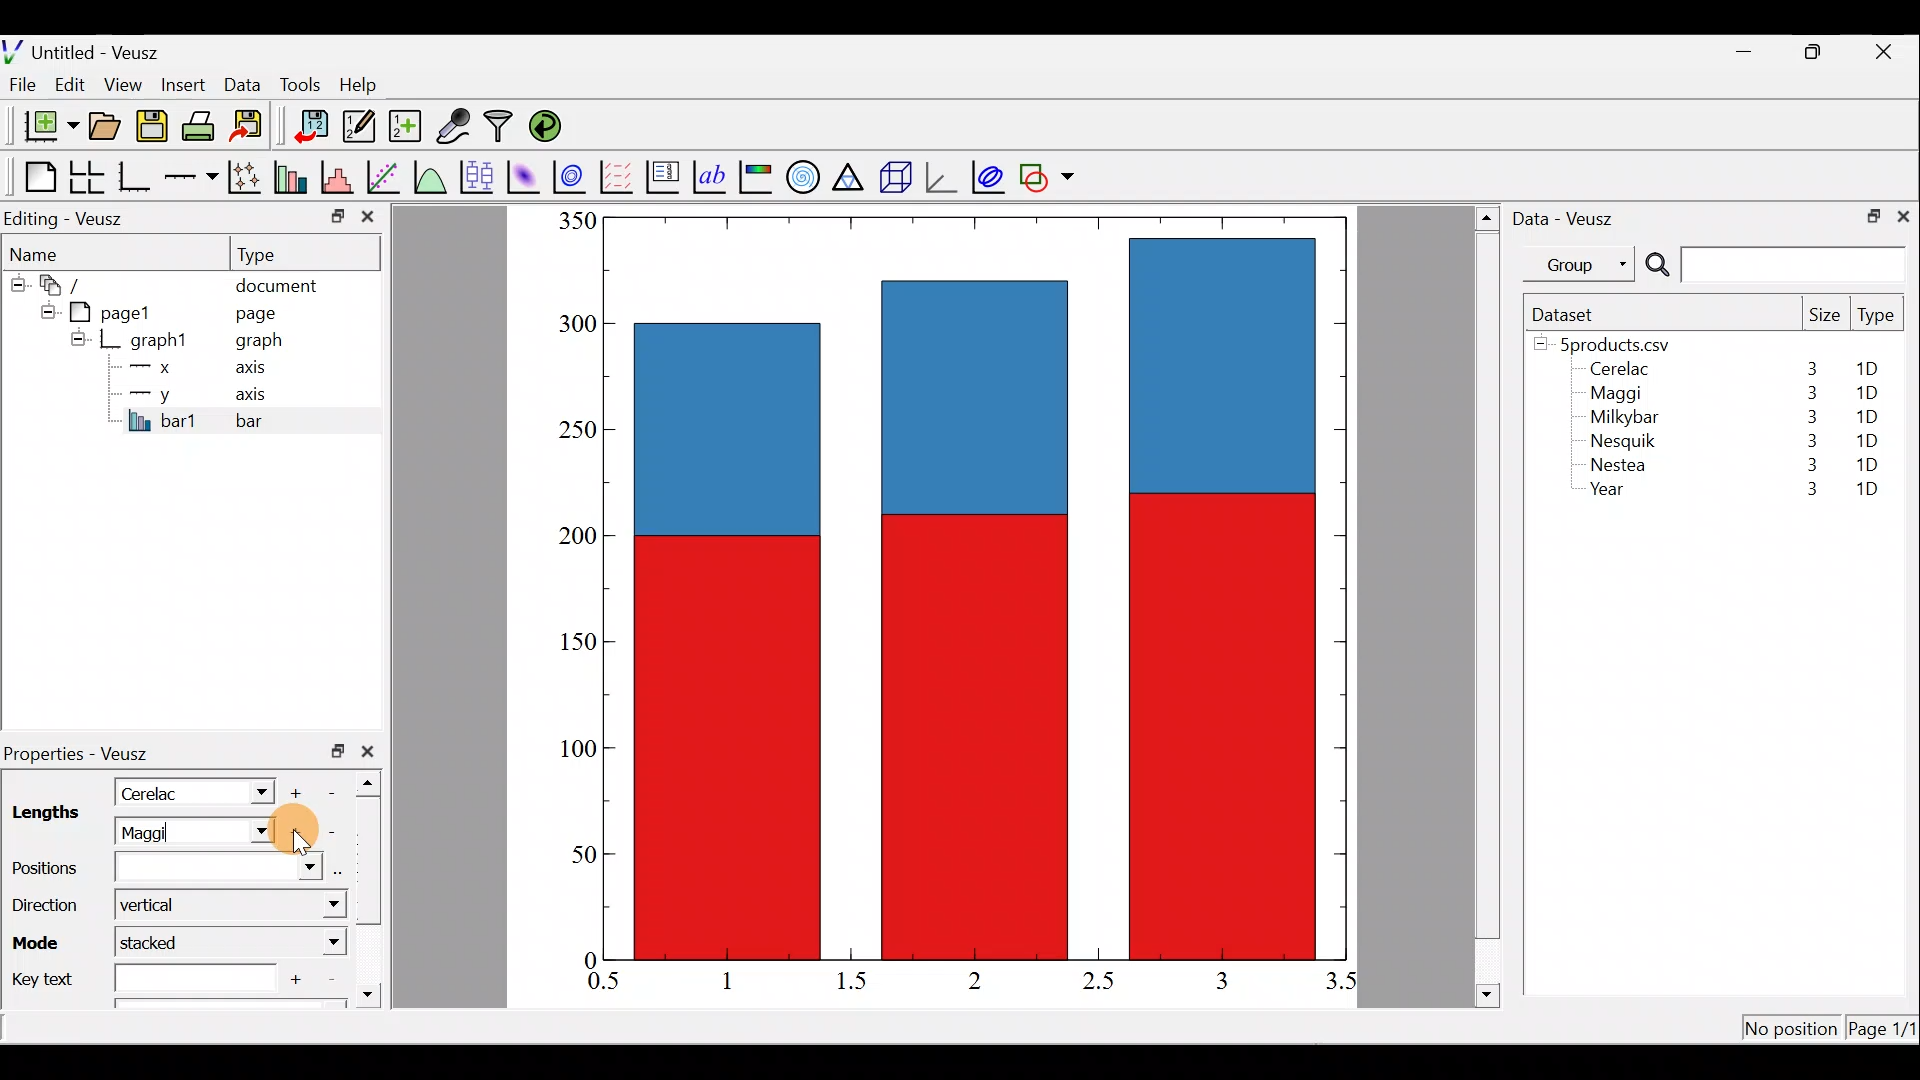 This screenshot has height=1080, width=1920. Describe the element at coordinates (275, 253) in the screenshot. I see `Type` at that location.